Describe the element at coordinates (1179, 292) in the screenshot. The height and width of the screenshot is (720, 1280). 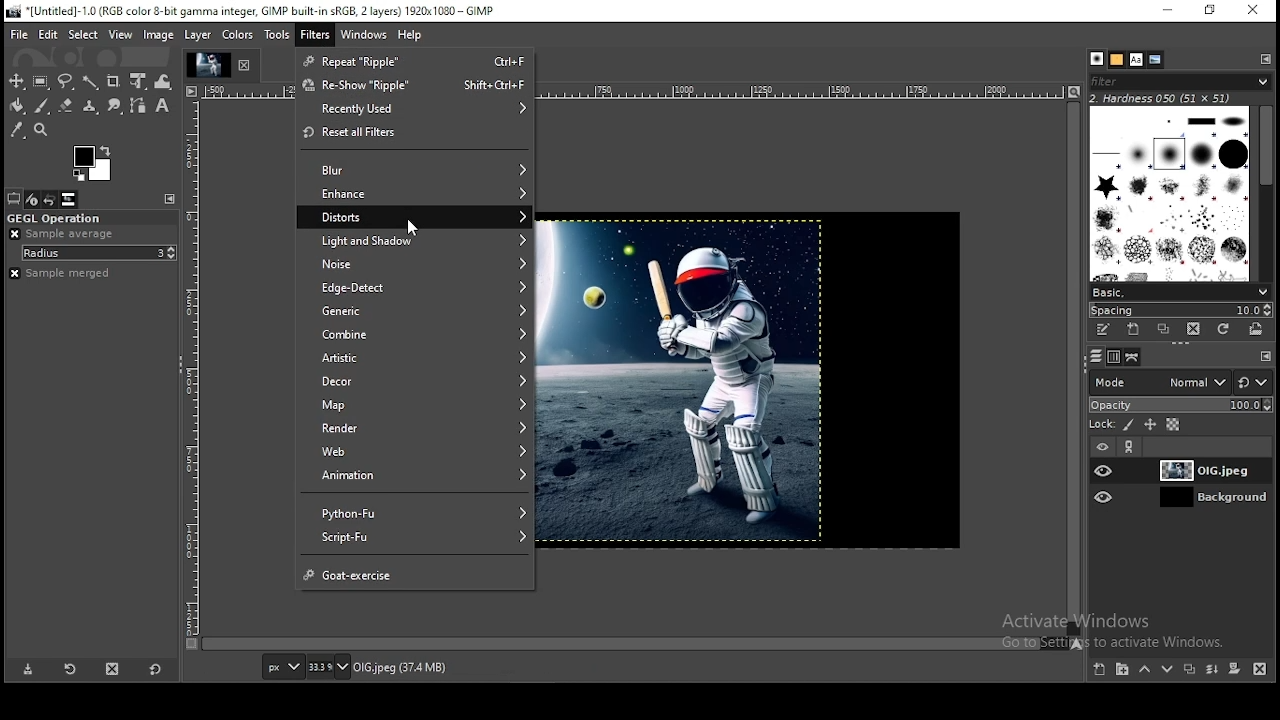
I see `brush presets` at that location.